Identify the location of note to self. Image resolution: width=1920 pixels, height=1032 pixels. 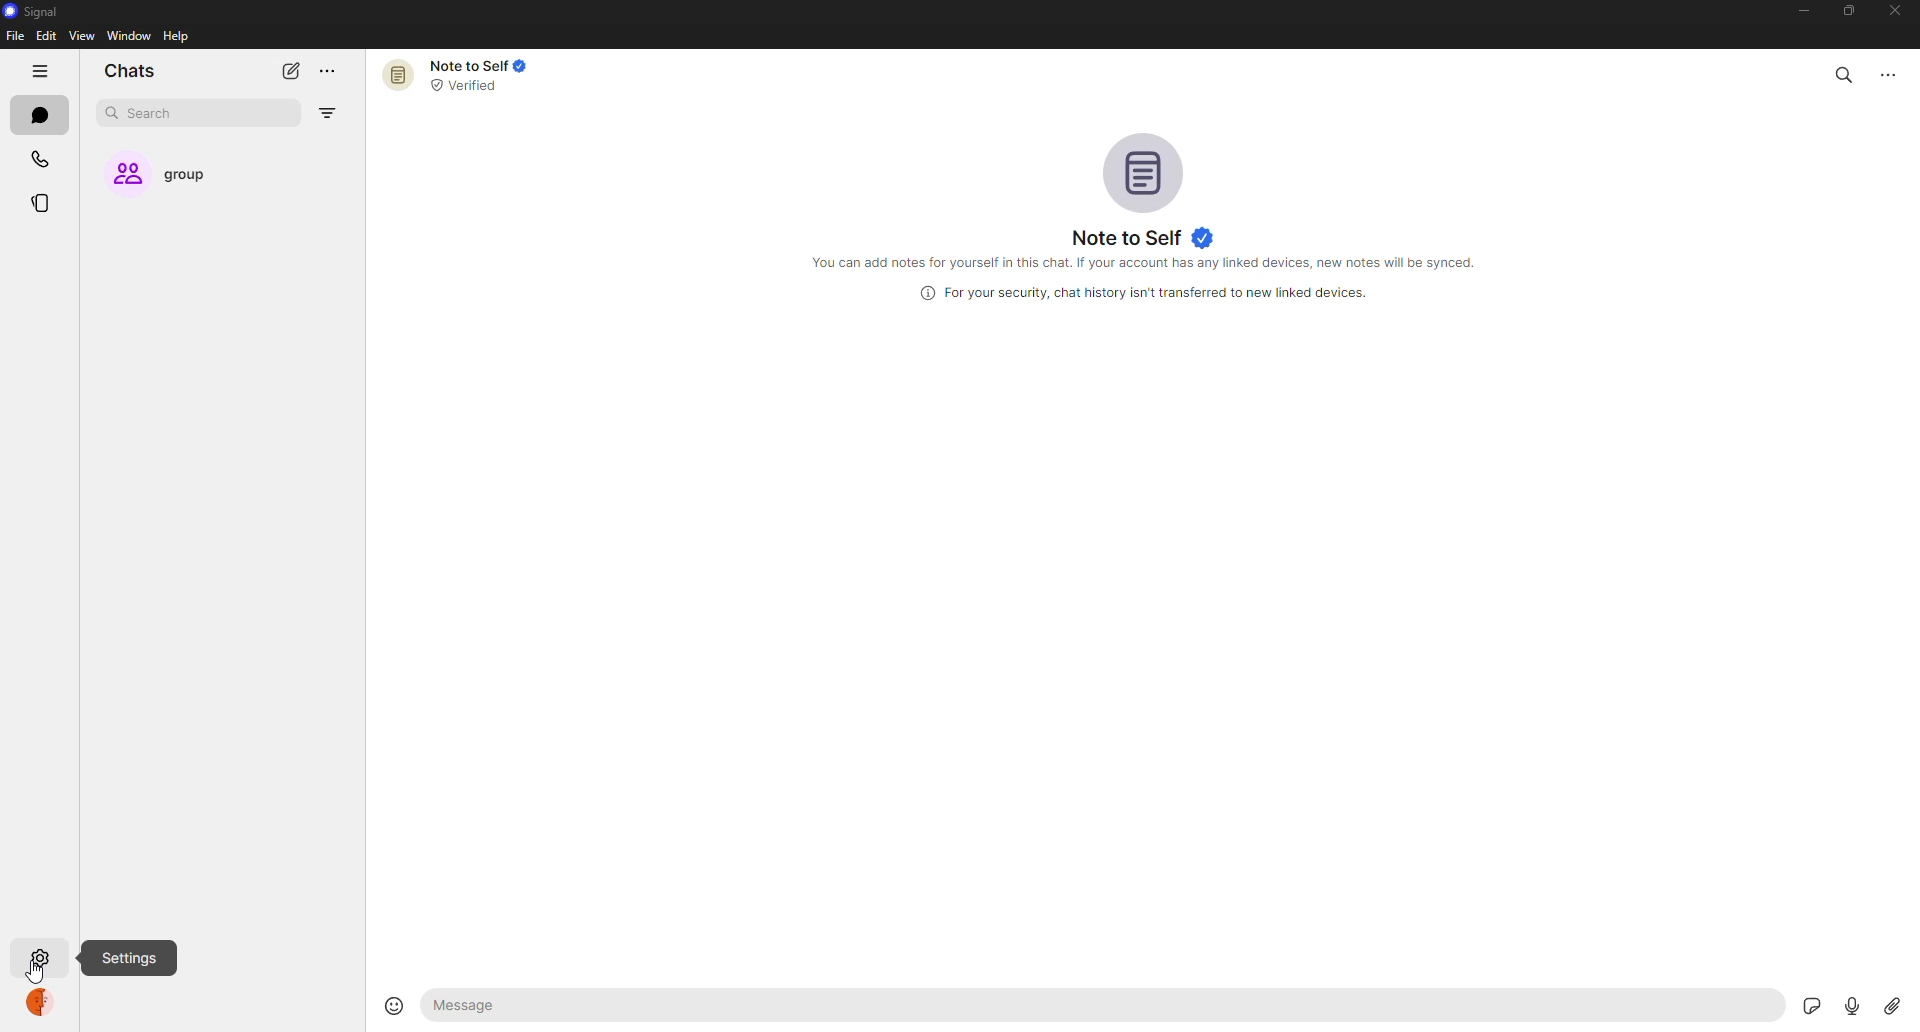
(1143, 237).